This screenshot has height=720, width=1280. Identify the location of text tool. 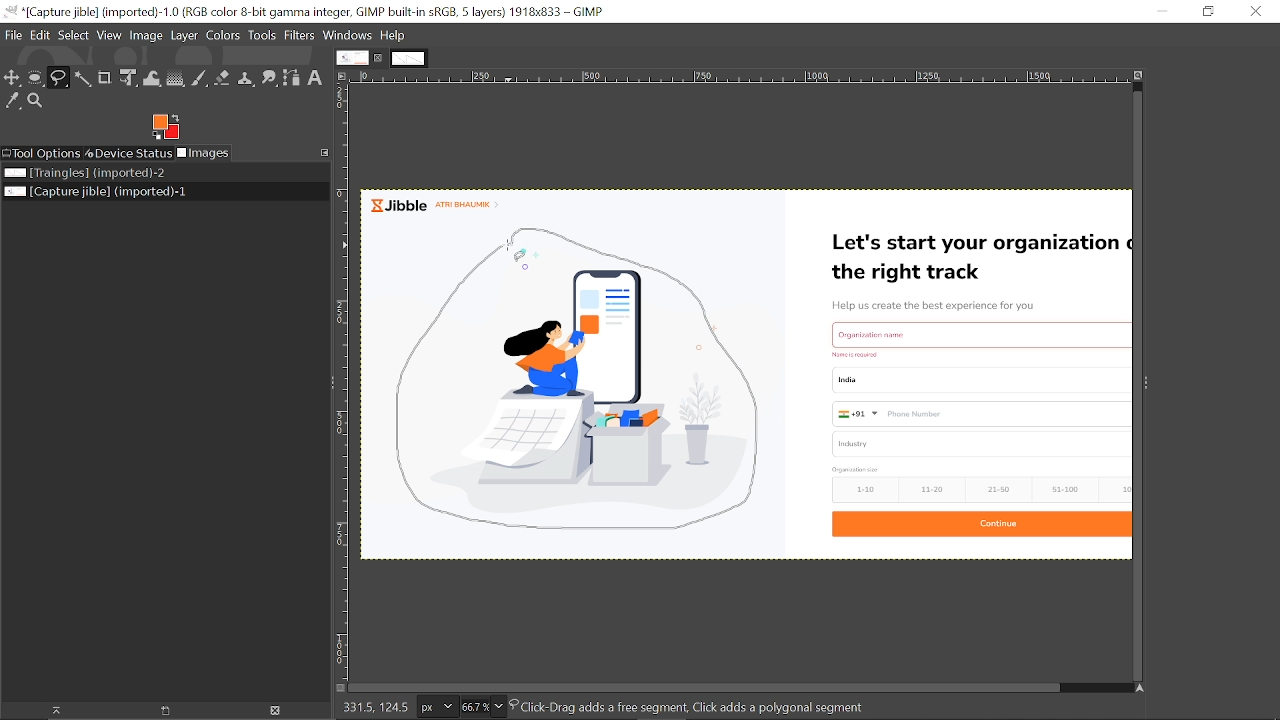
(316, 78).